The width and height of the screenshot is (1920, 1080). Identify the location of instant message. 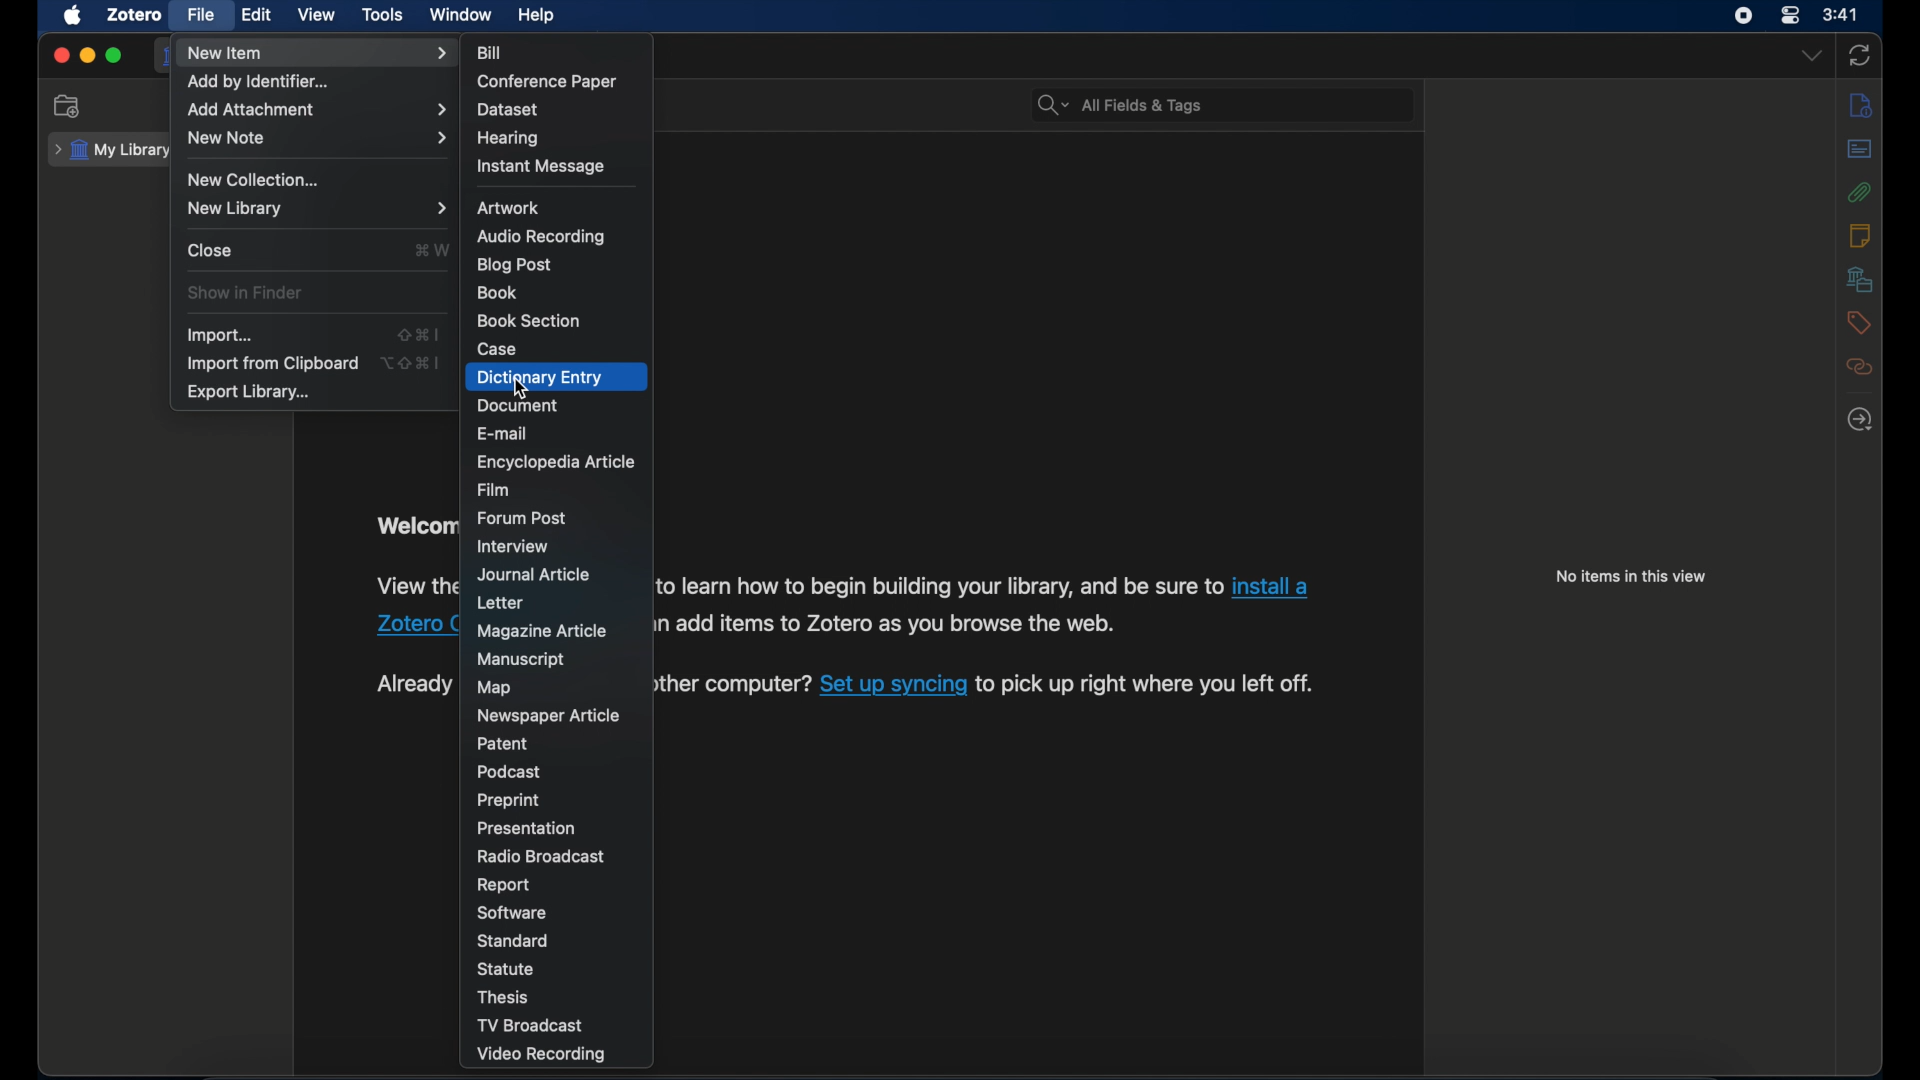
(540, 167).